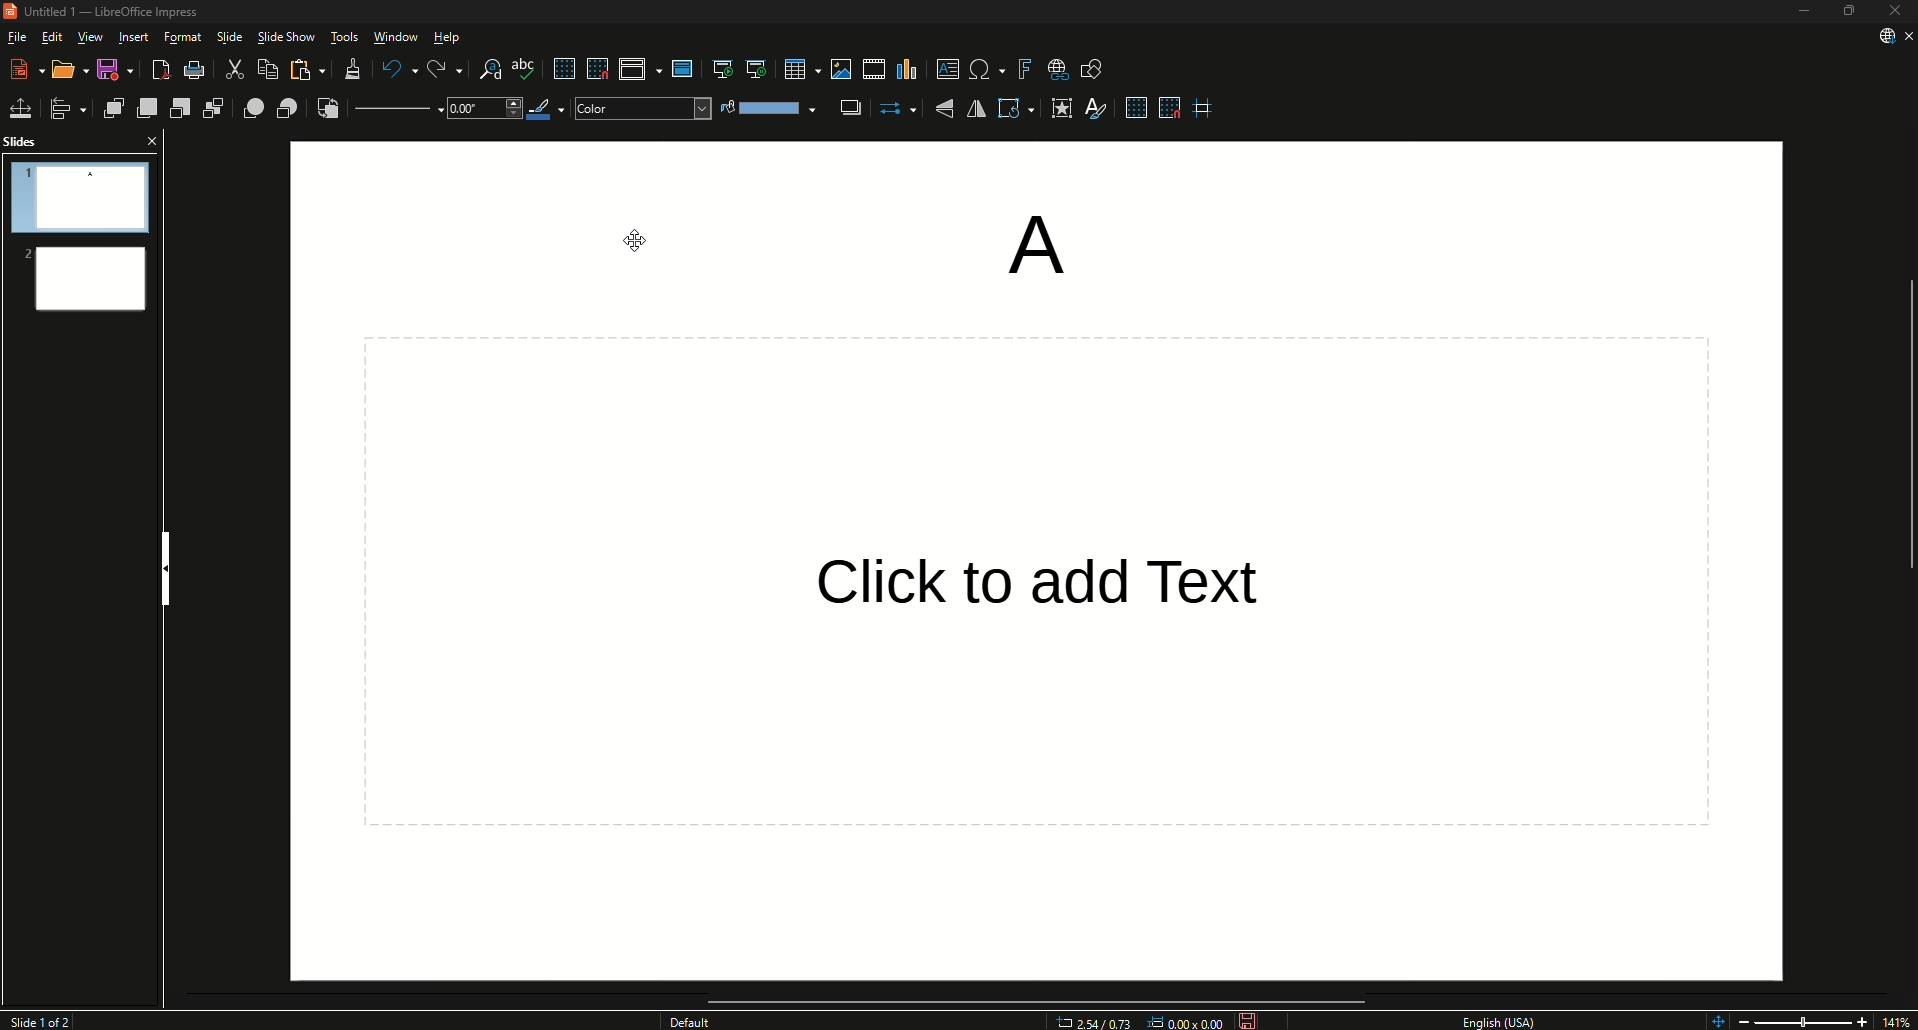 The height and width of the screenshot is (1030, 1918). Describe the element at coordinates (1027, 240) in the screenshot. I see `A` at that location.